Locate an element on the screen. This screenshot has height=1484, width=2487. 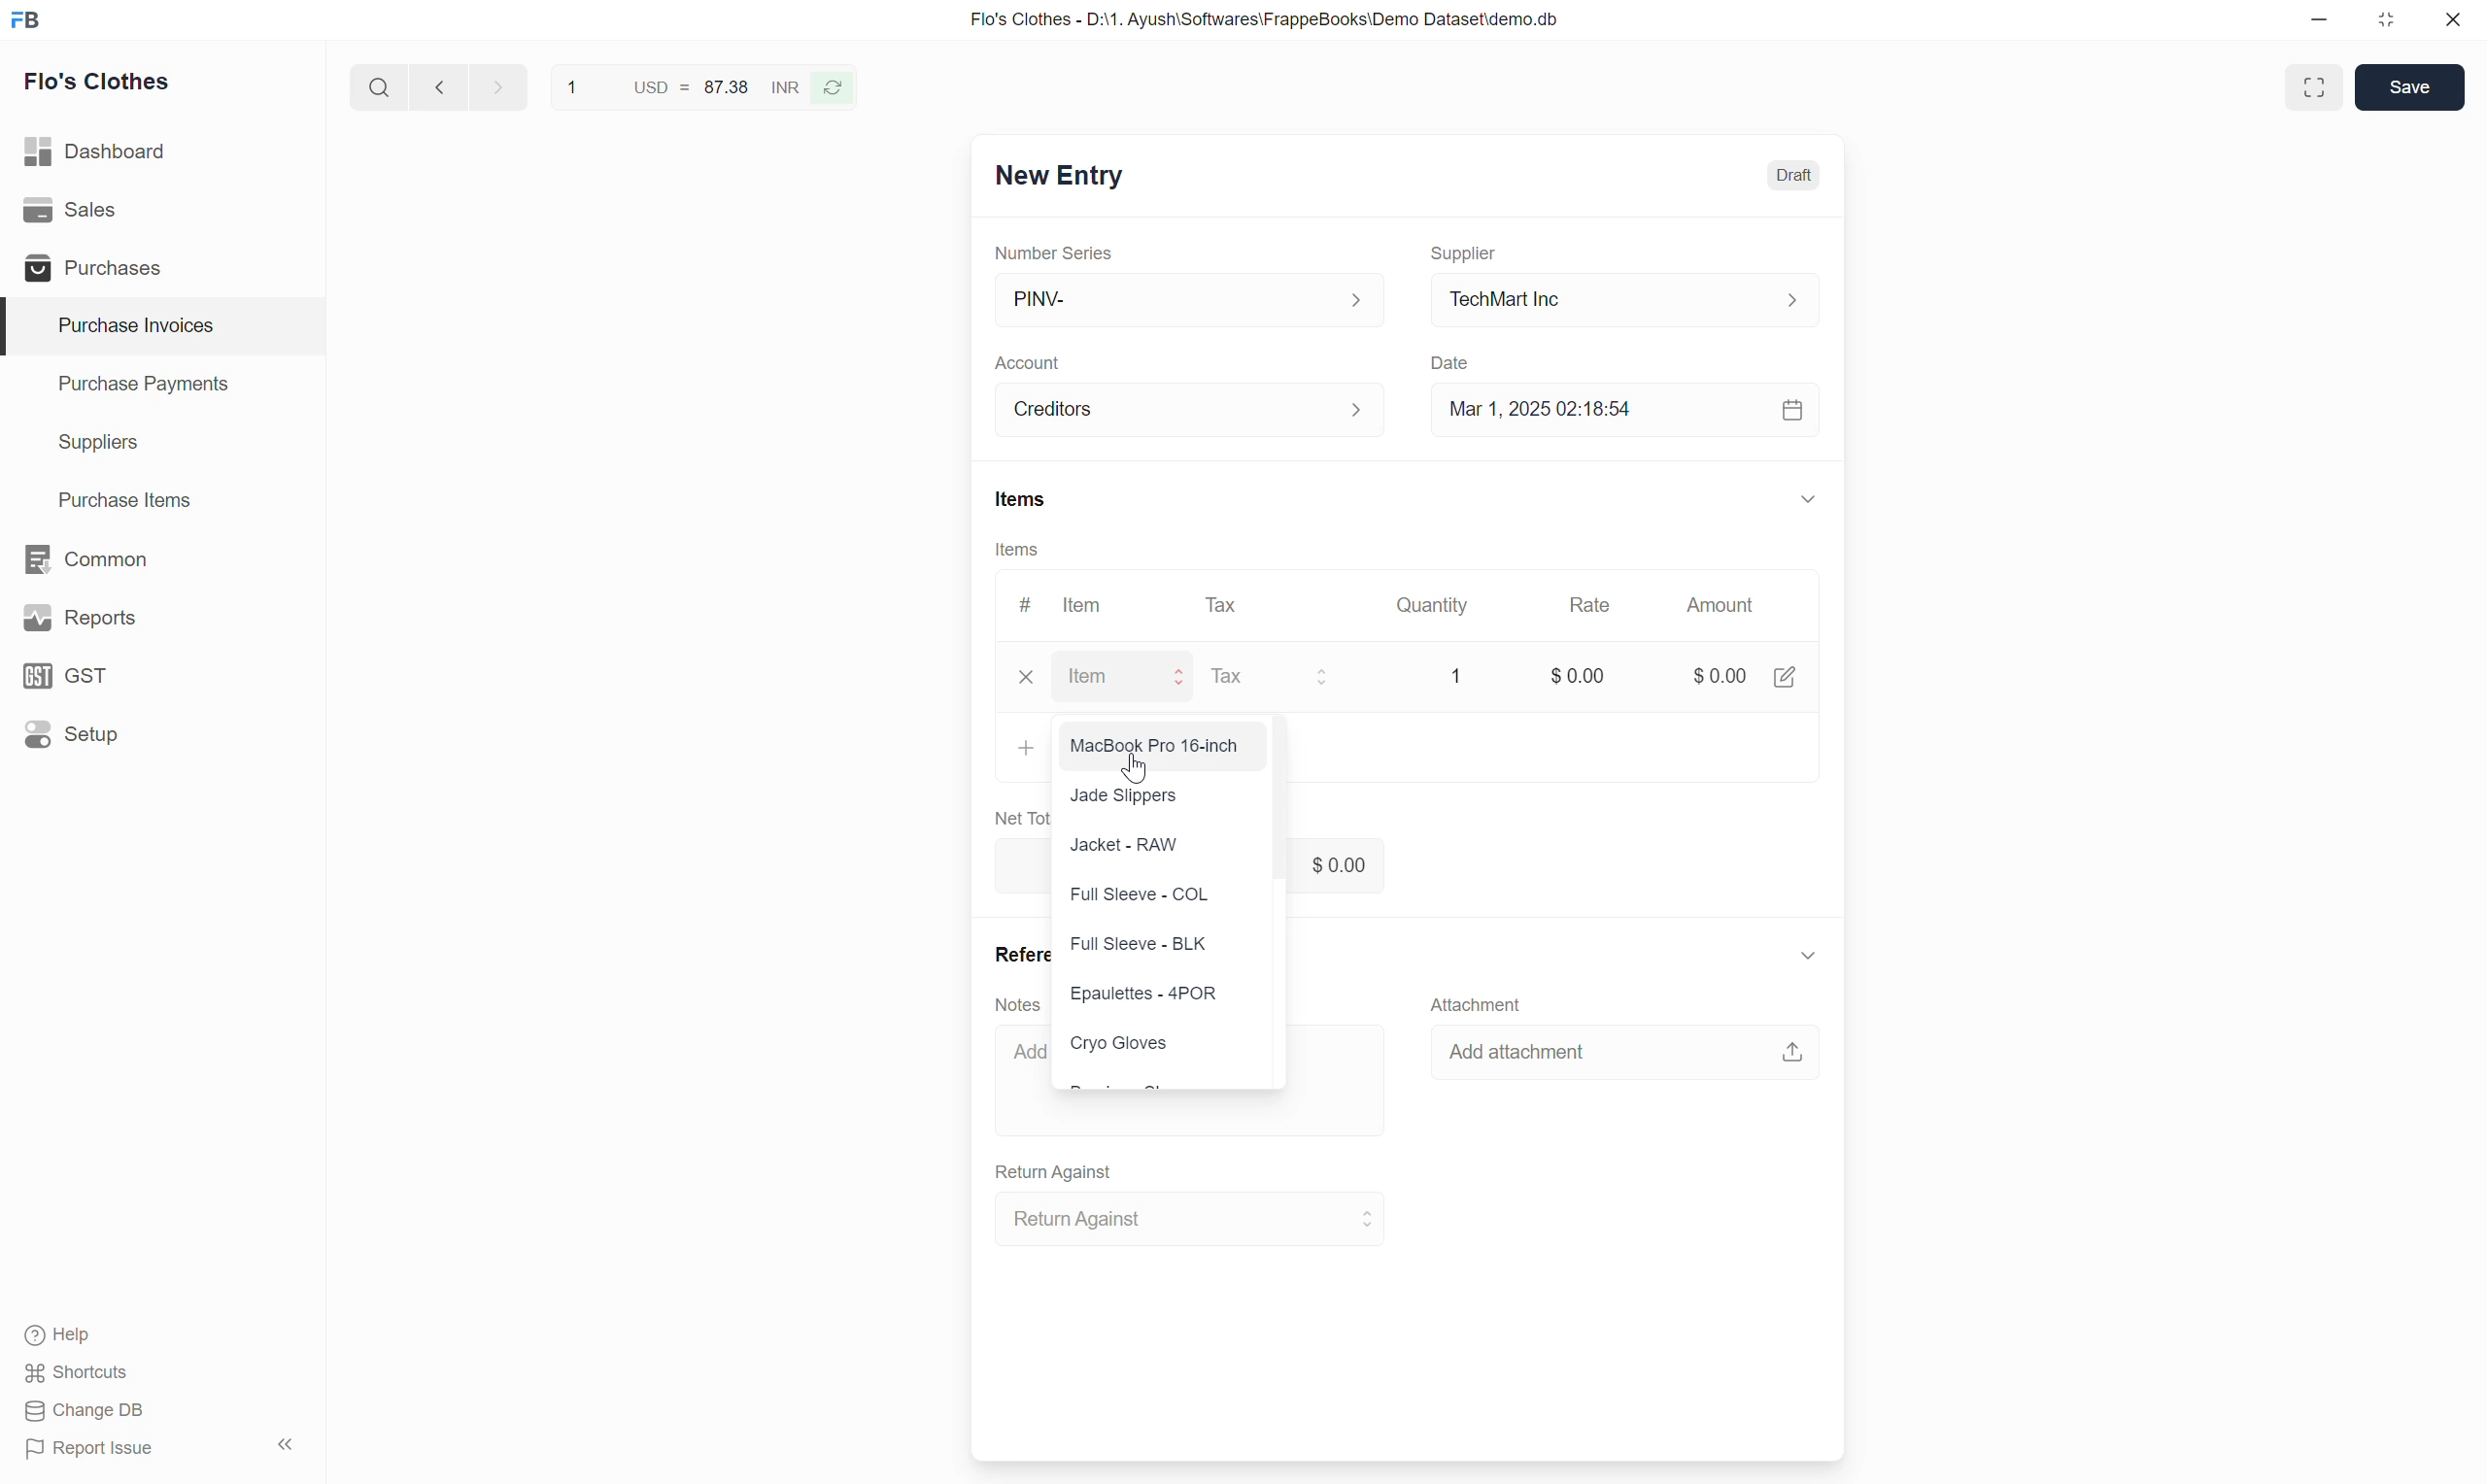
Number Series is located at coordinates (1054, 253).